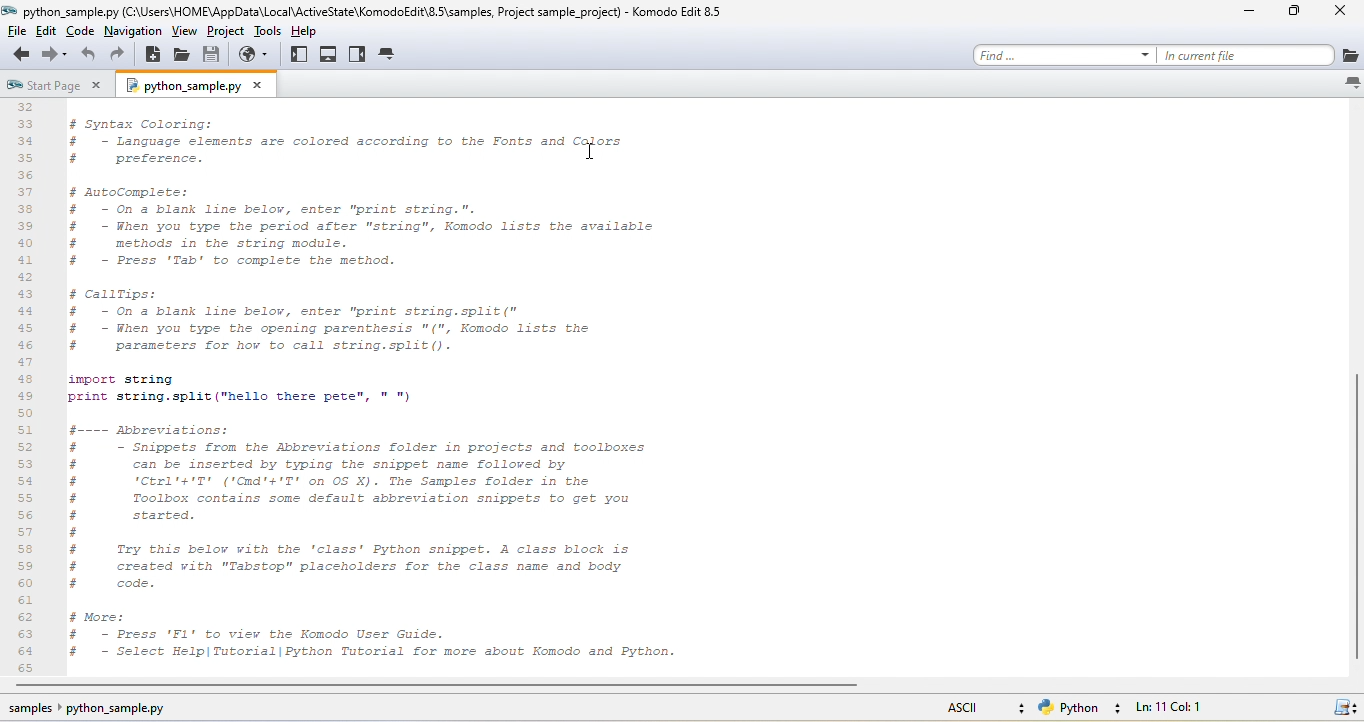 This screenshot has height=722, width=1364. What do you see at coordinates (216, 58) in the screenshot?
I see `save` at bounding box center [216, 58].